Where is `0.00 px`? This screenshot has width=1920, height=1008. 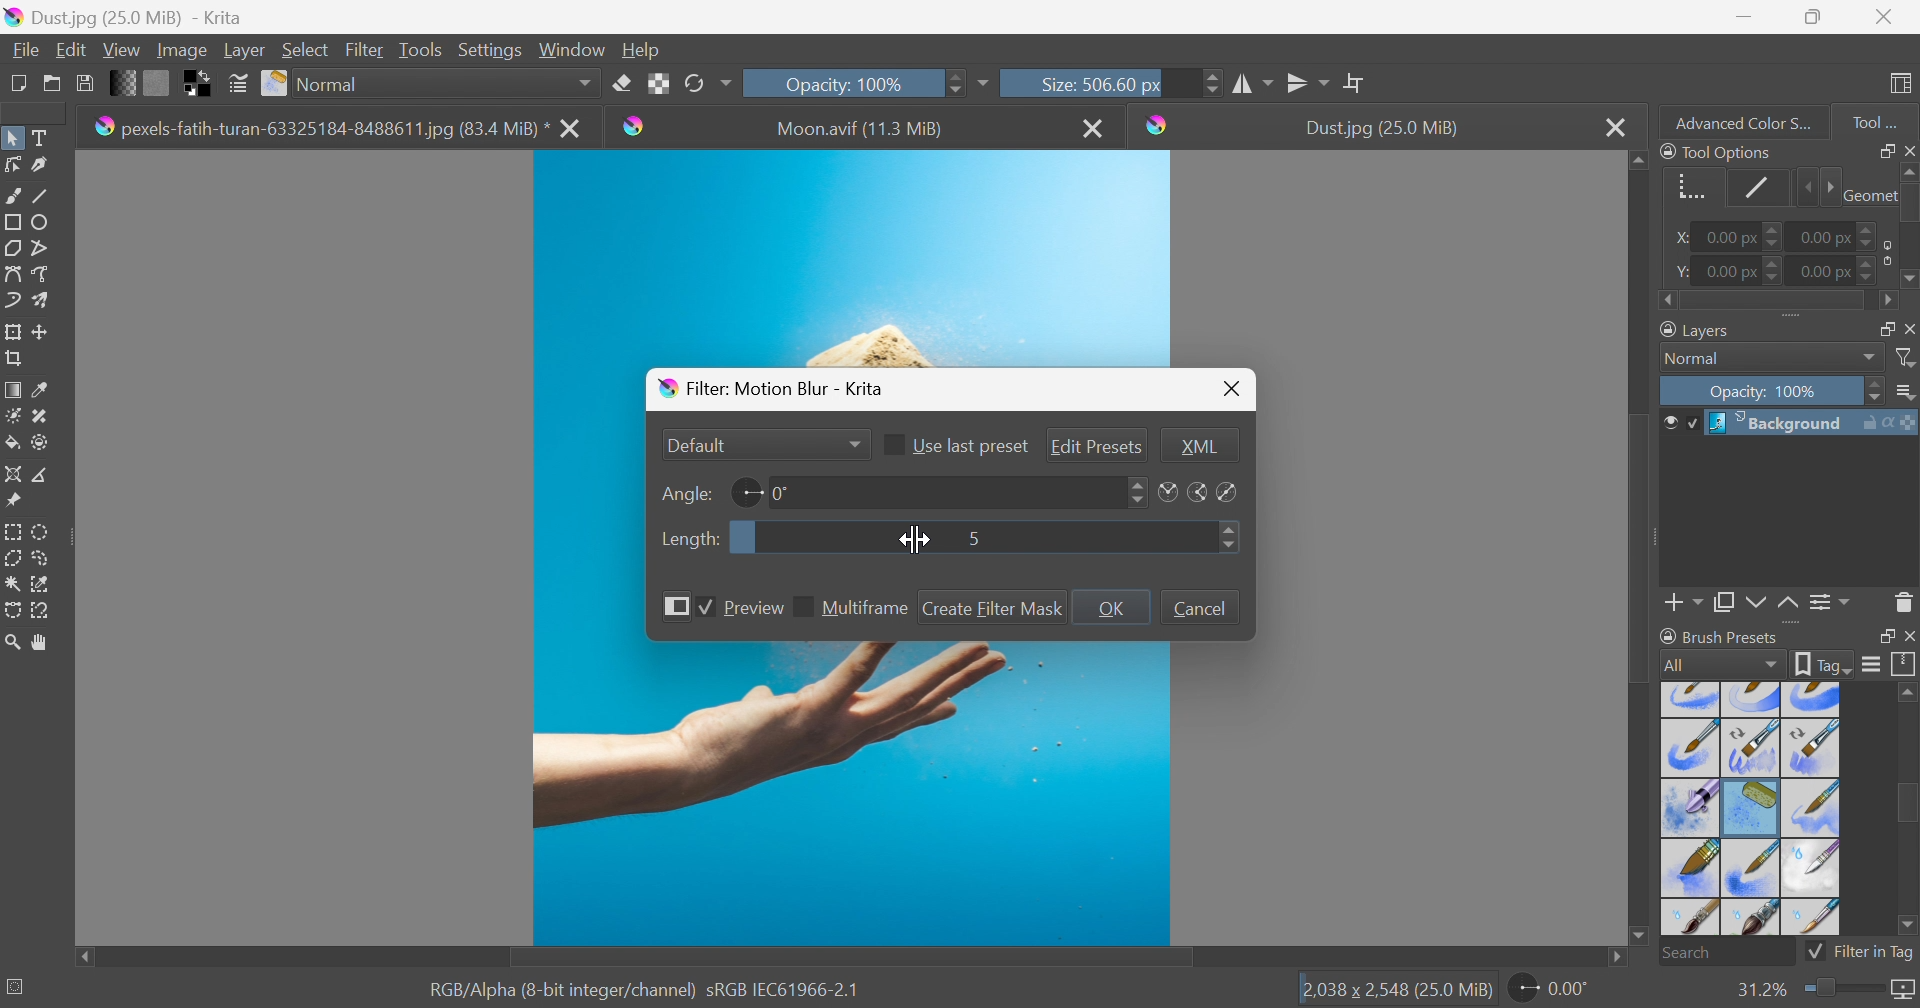 0.00 px is located at coordinates (1732, 272).